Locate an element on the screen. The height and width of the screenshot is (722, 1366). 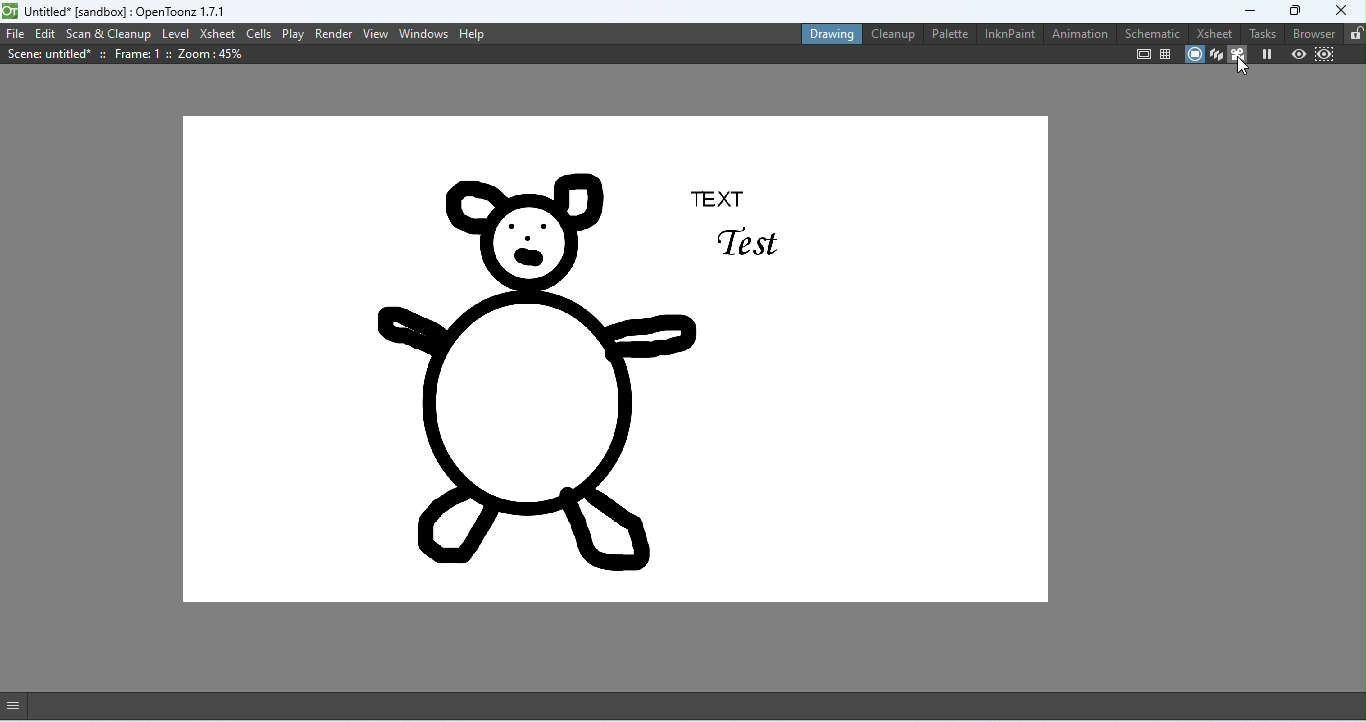
preview is located at coordinates (1297, 54).